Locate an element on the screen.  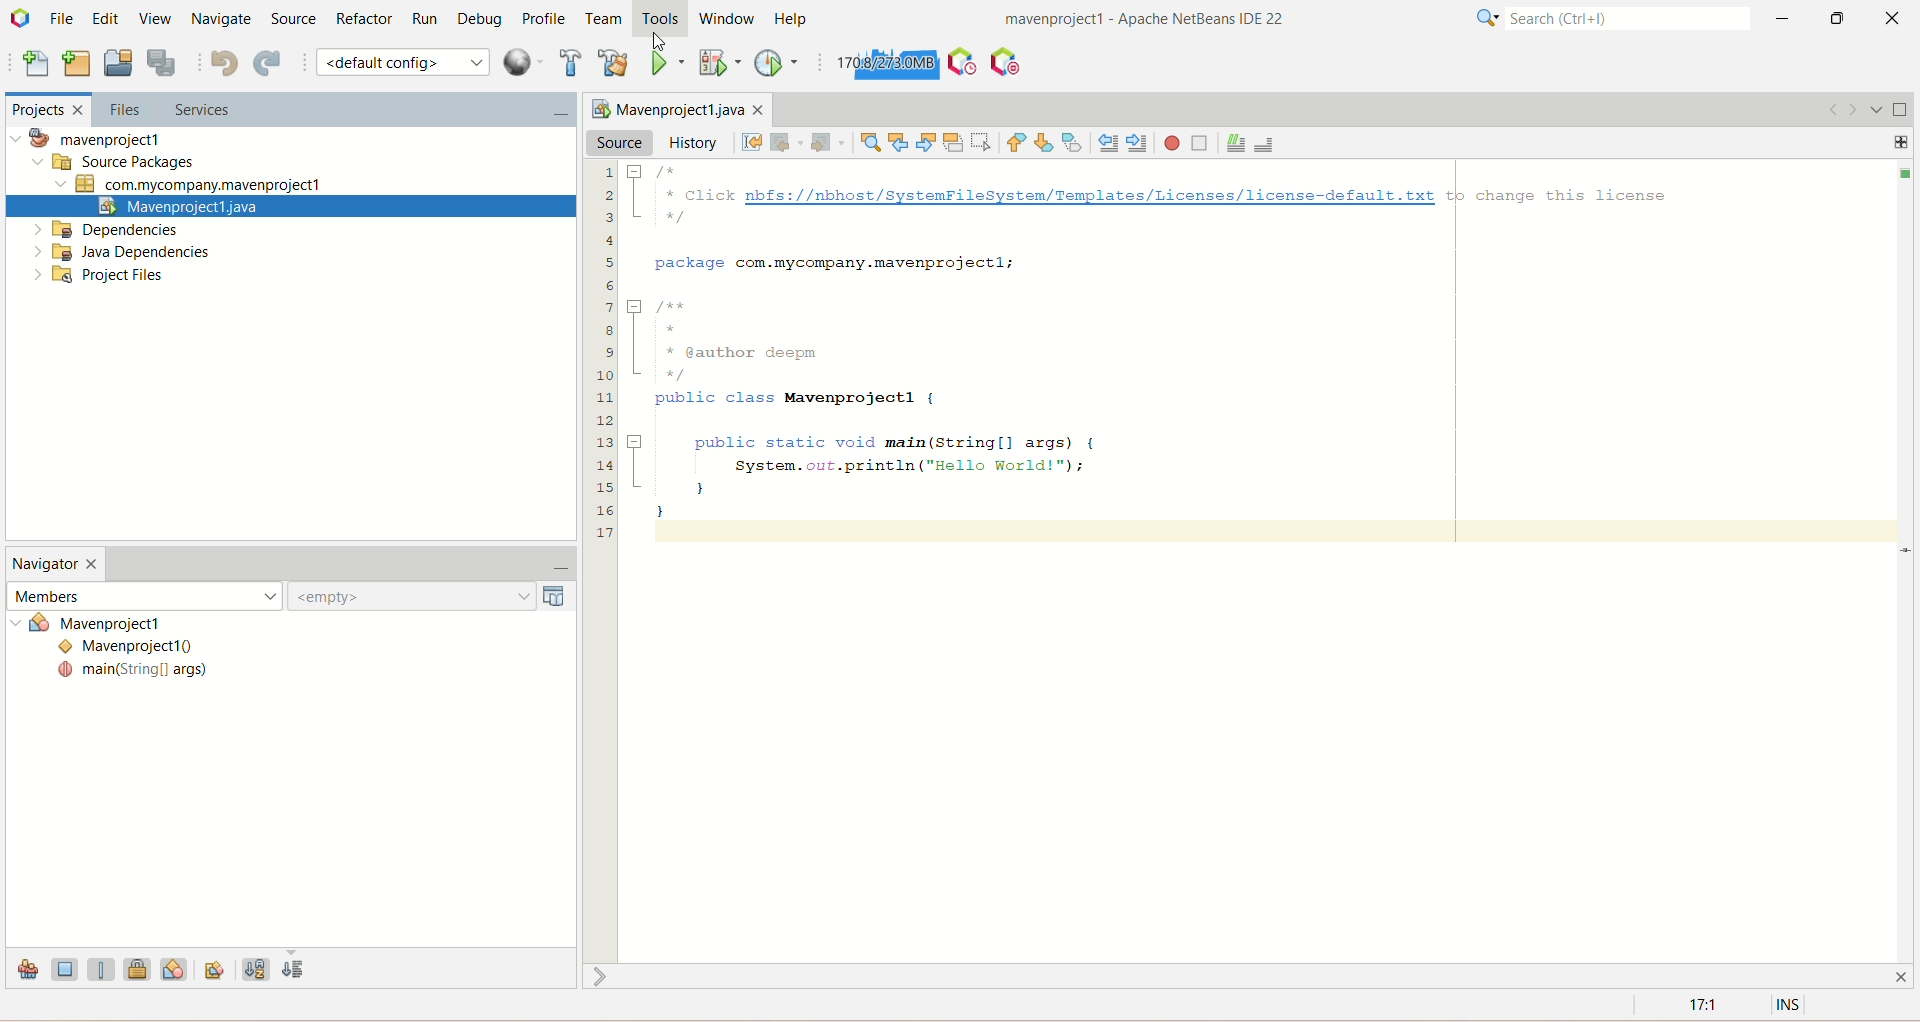
show static members is located at coordinates (105, 968).